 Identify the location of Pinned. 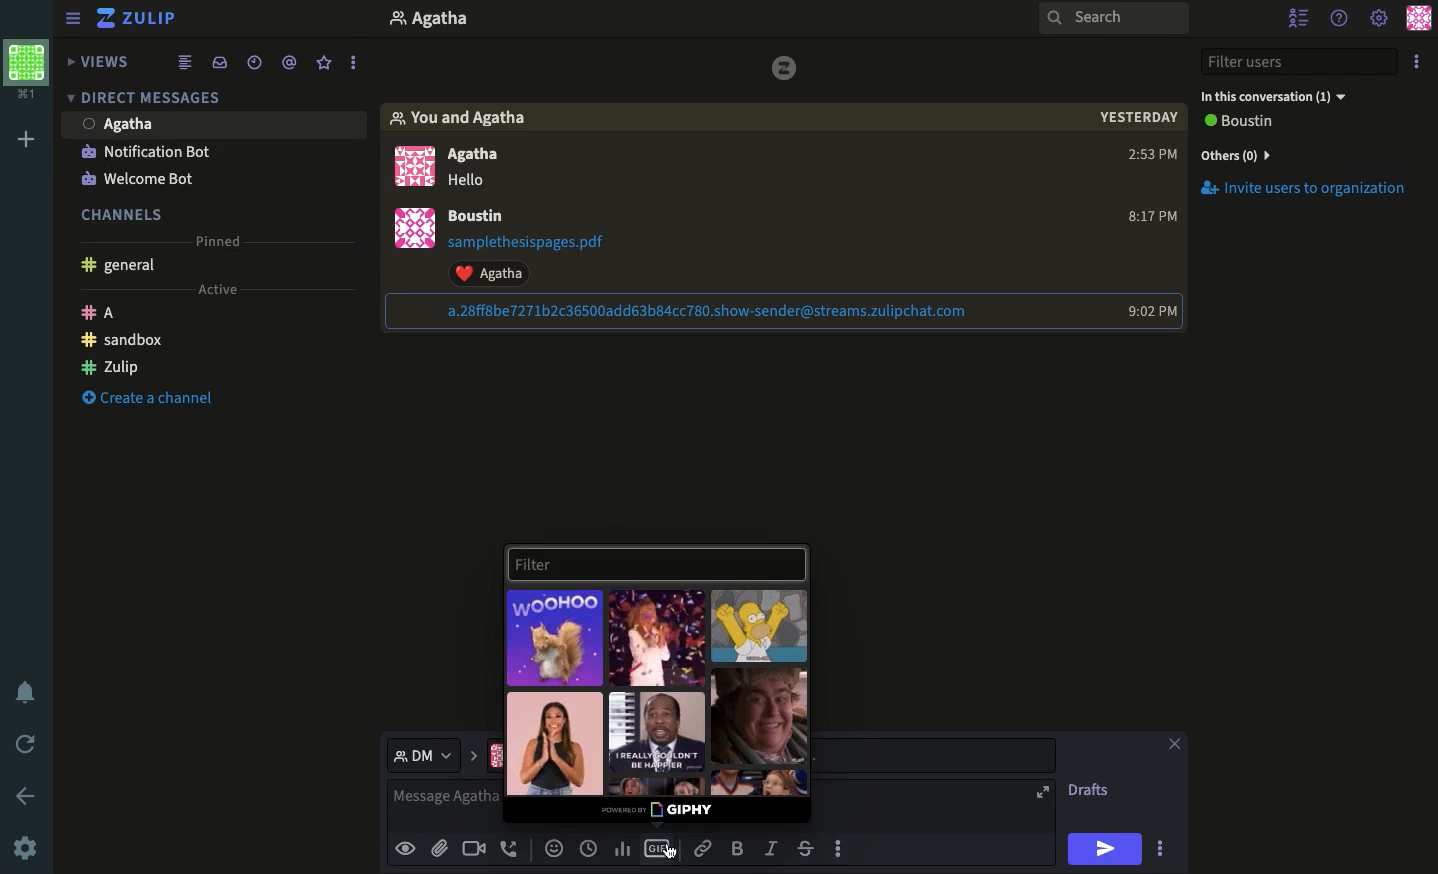
(227, 236).